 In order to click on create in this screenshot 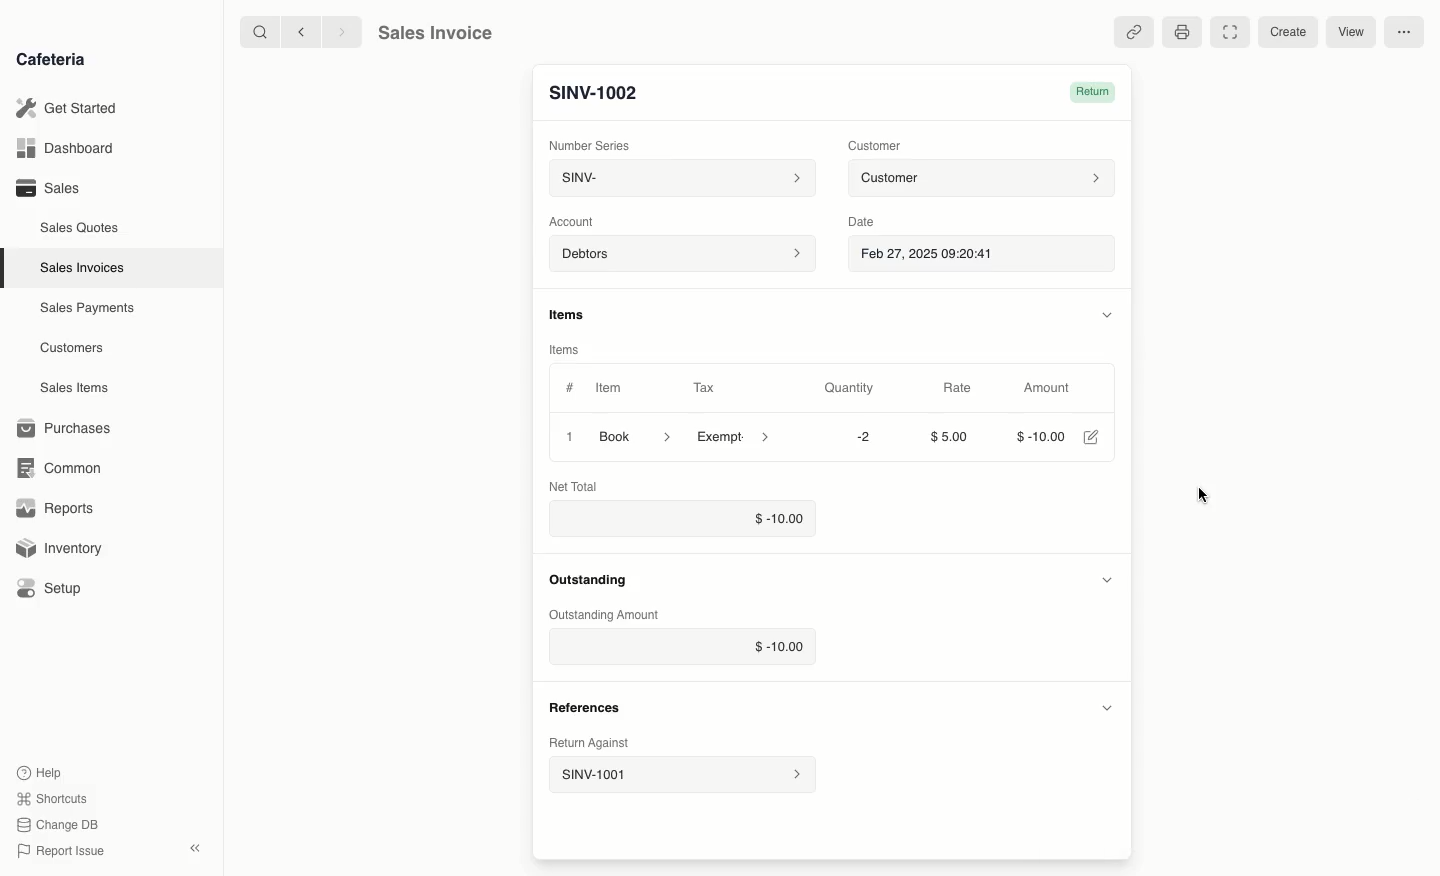, I will do `click(1285, 33)`.